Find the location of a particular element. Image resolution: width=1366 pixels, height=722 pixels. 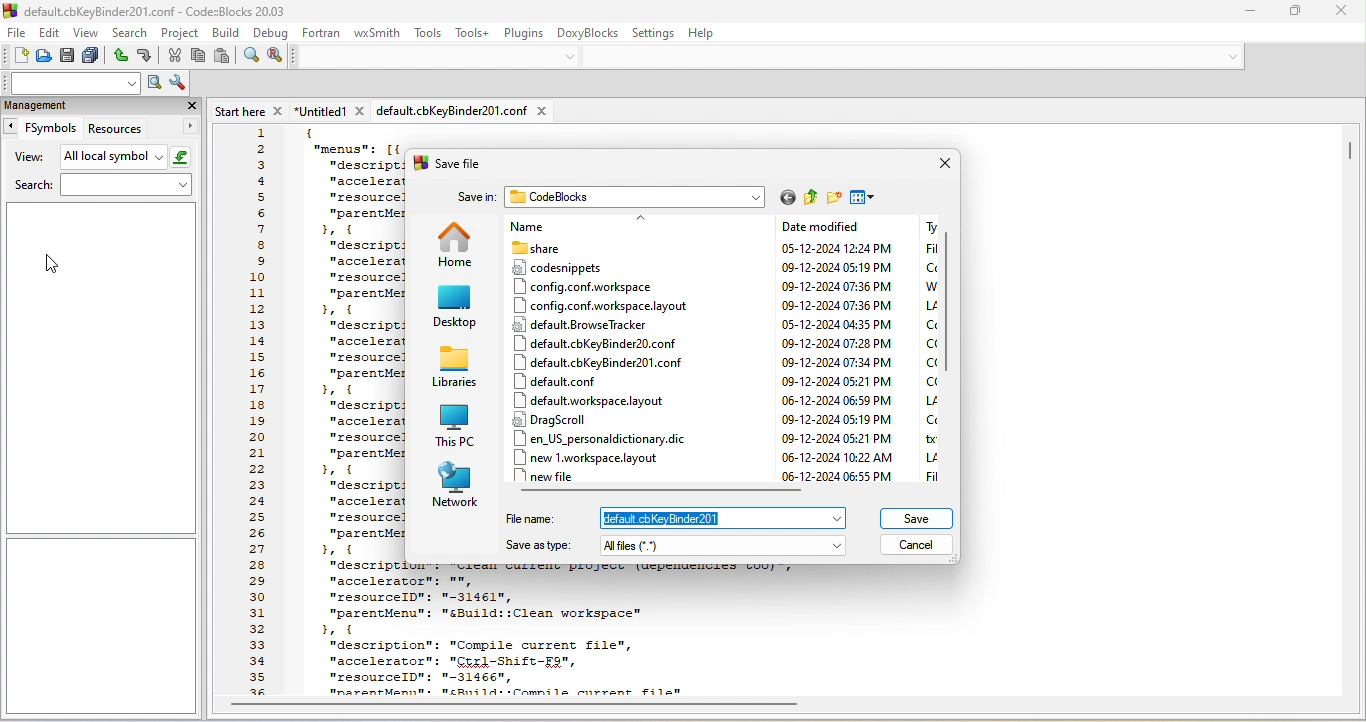

help is located at coordinates (705, 32).